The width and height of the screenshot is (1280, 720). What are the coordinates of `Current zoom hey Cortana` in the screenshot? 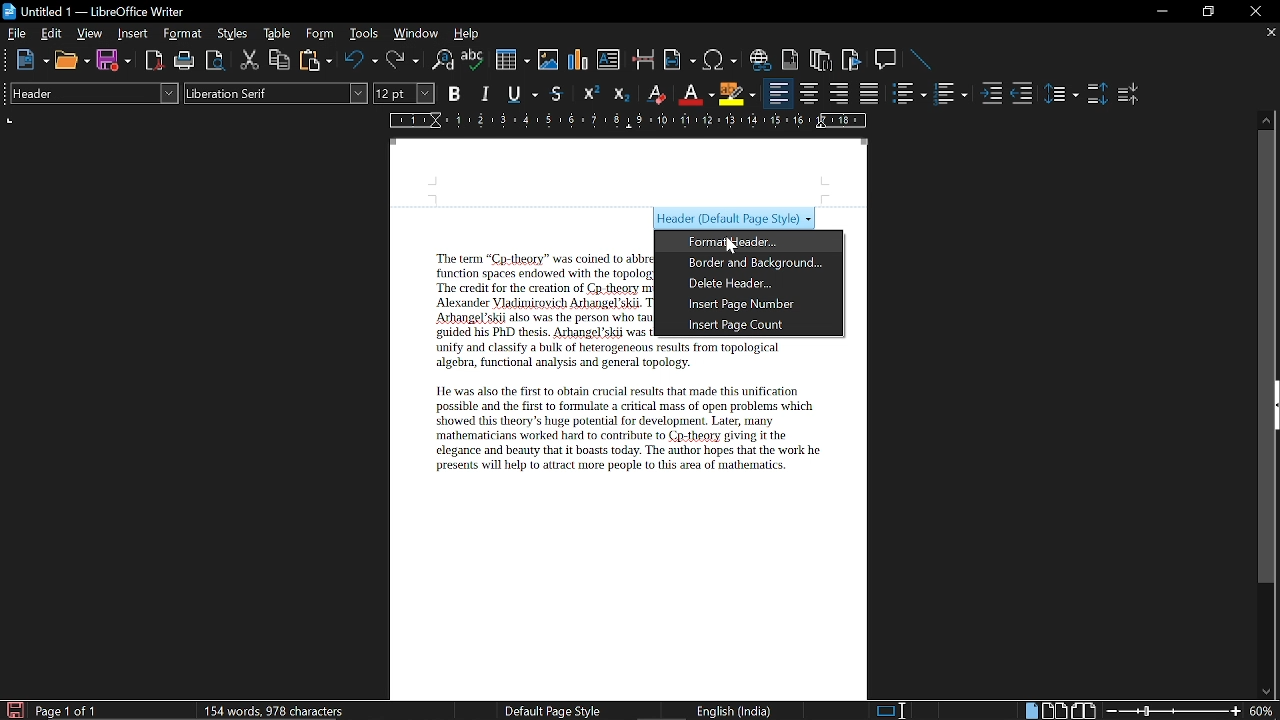 It's located at (1261, 710).